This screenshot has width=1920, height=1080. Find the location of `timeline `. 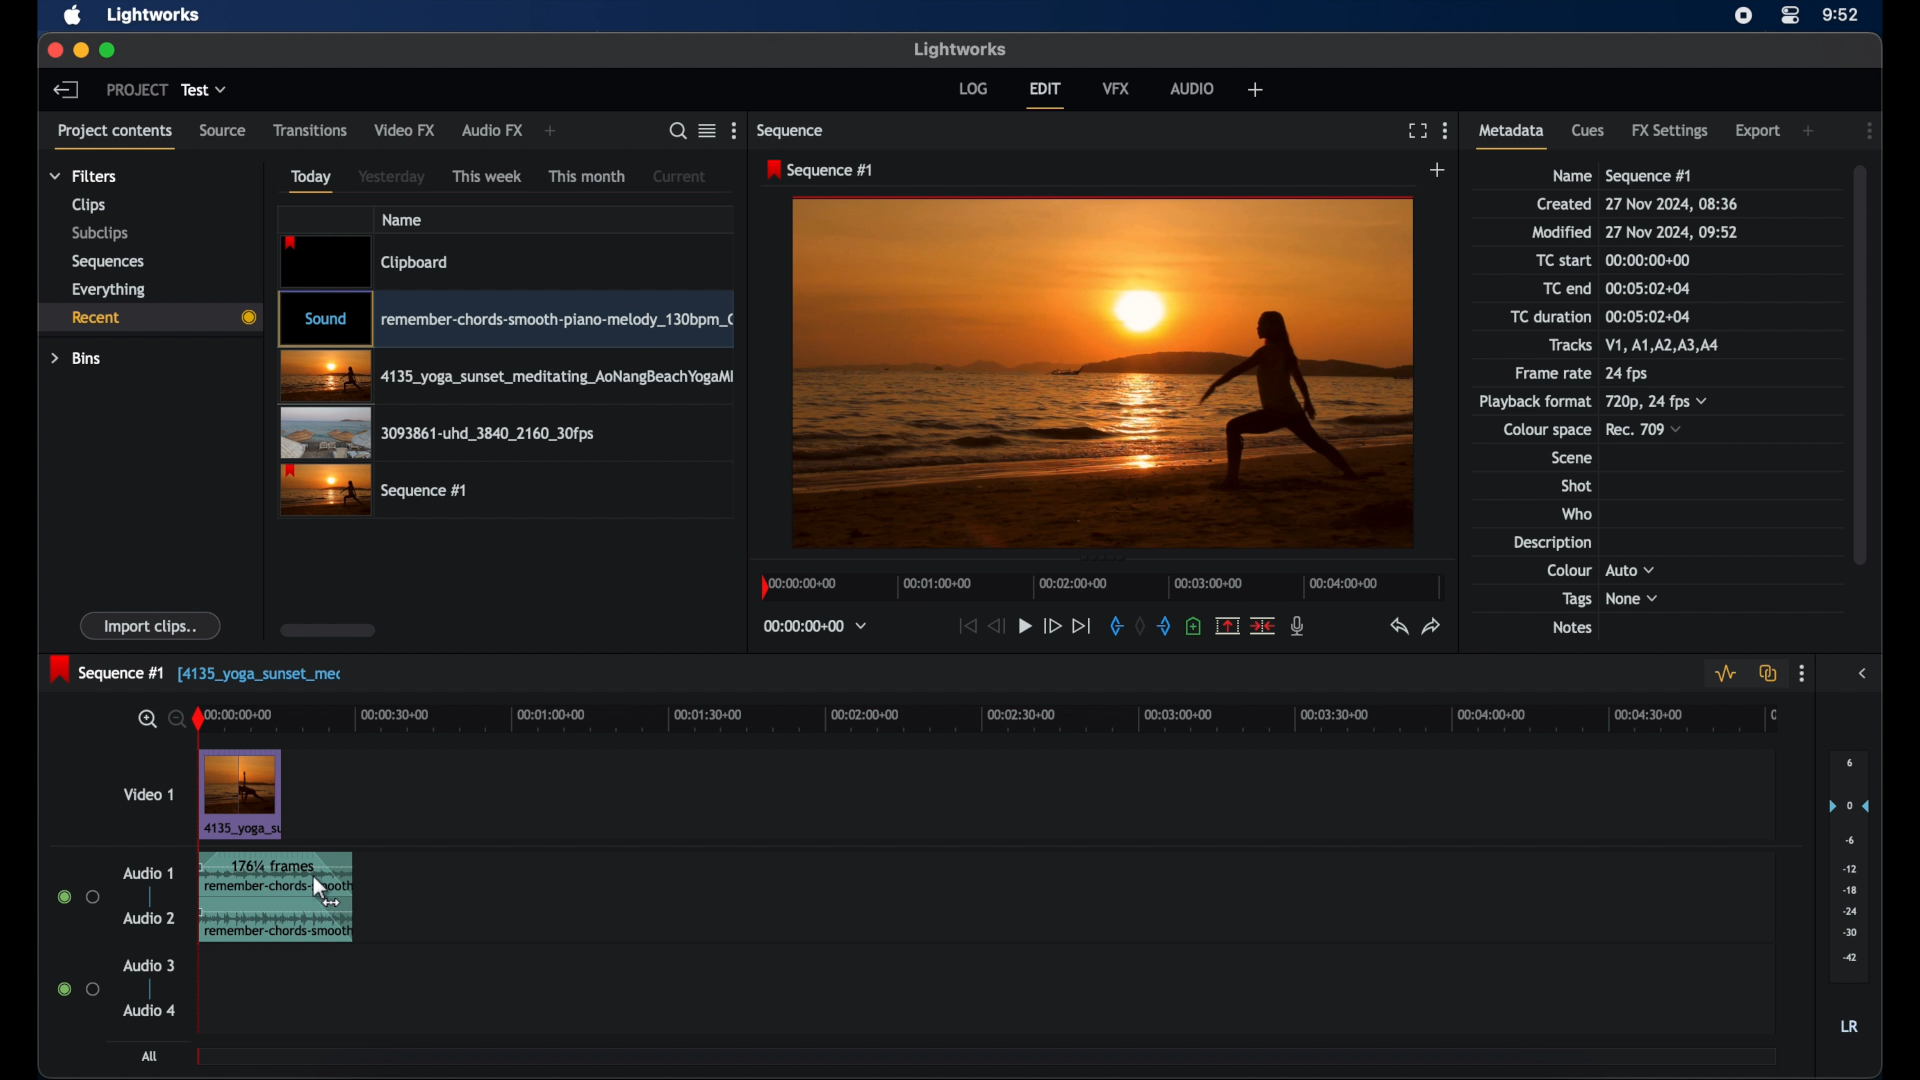

timeline  is located at coordinates (1001, 720).